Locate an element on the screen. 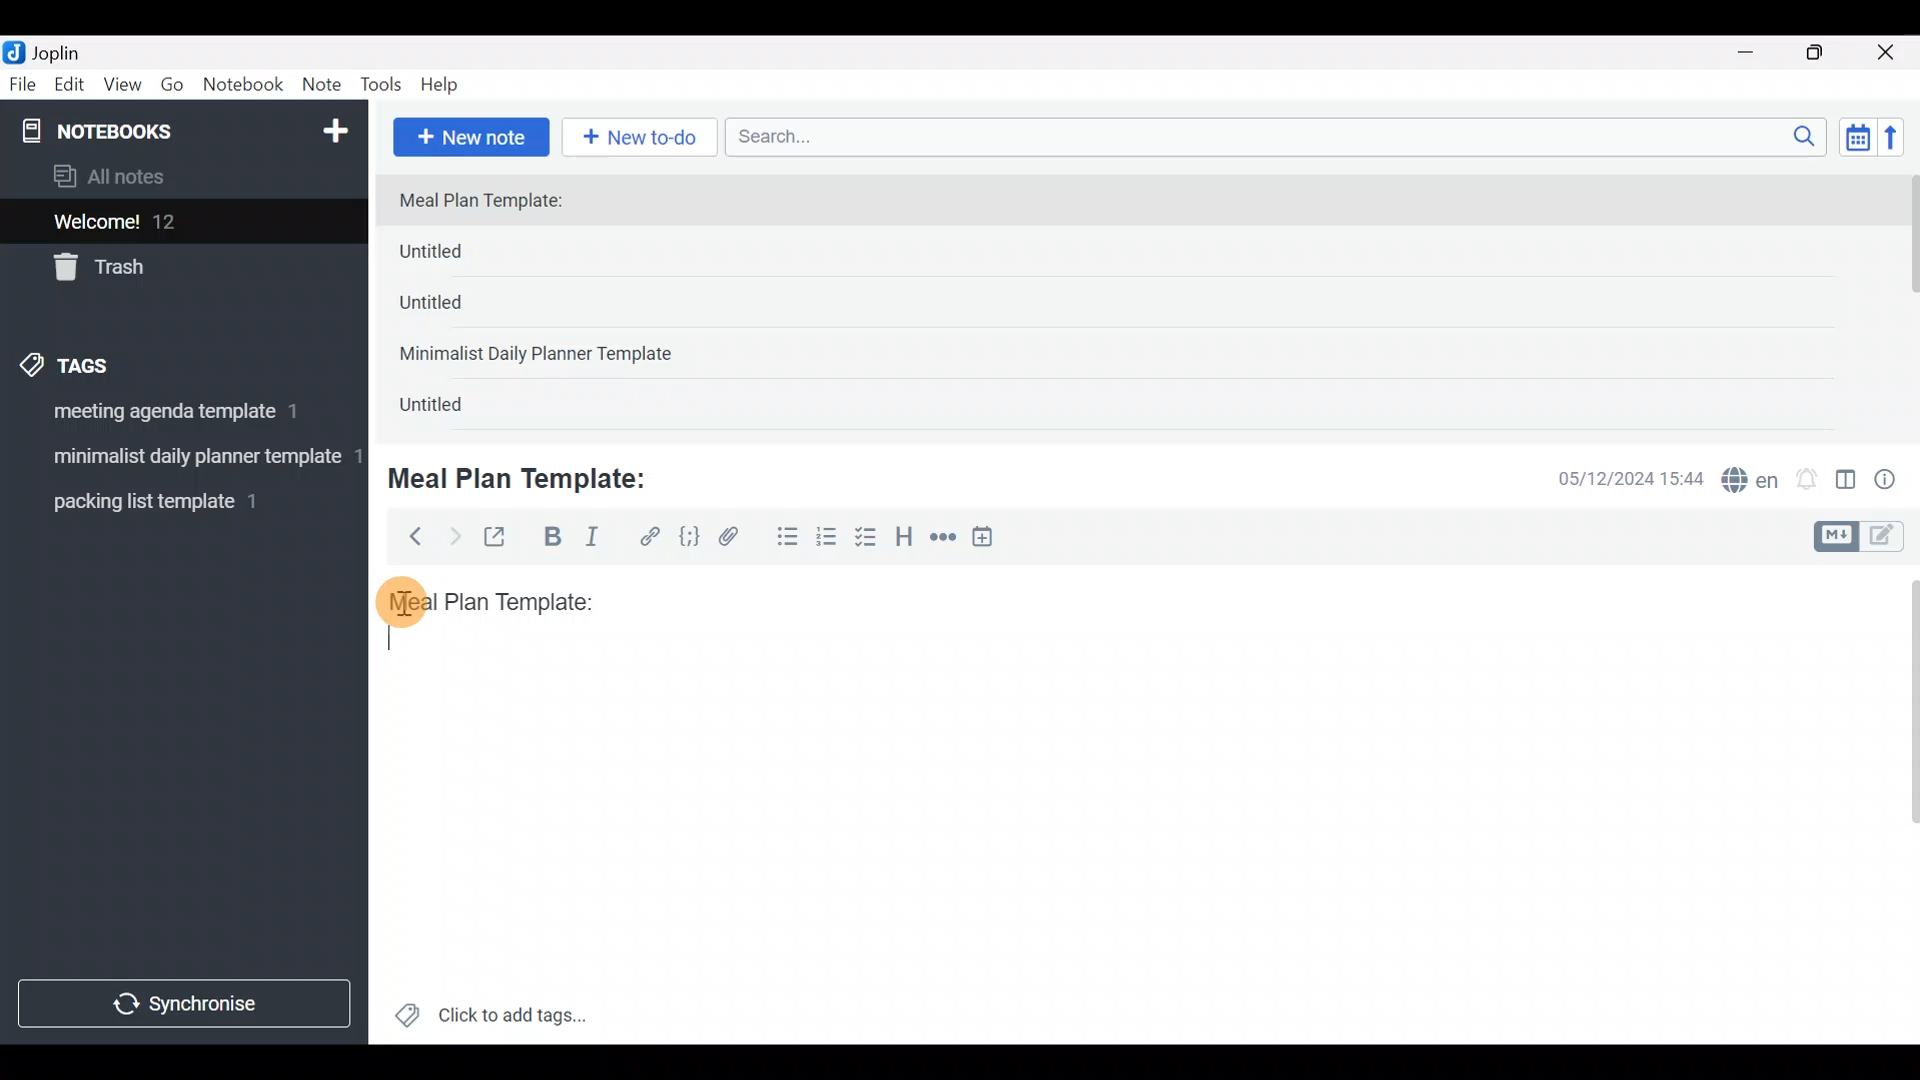 This screenshot has width=1920, height=1080. Attach file is located at coordinates (735, 539).